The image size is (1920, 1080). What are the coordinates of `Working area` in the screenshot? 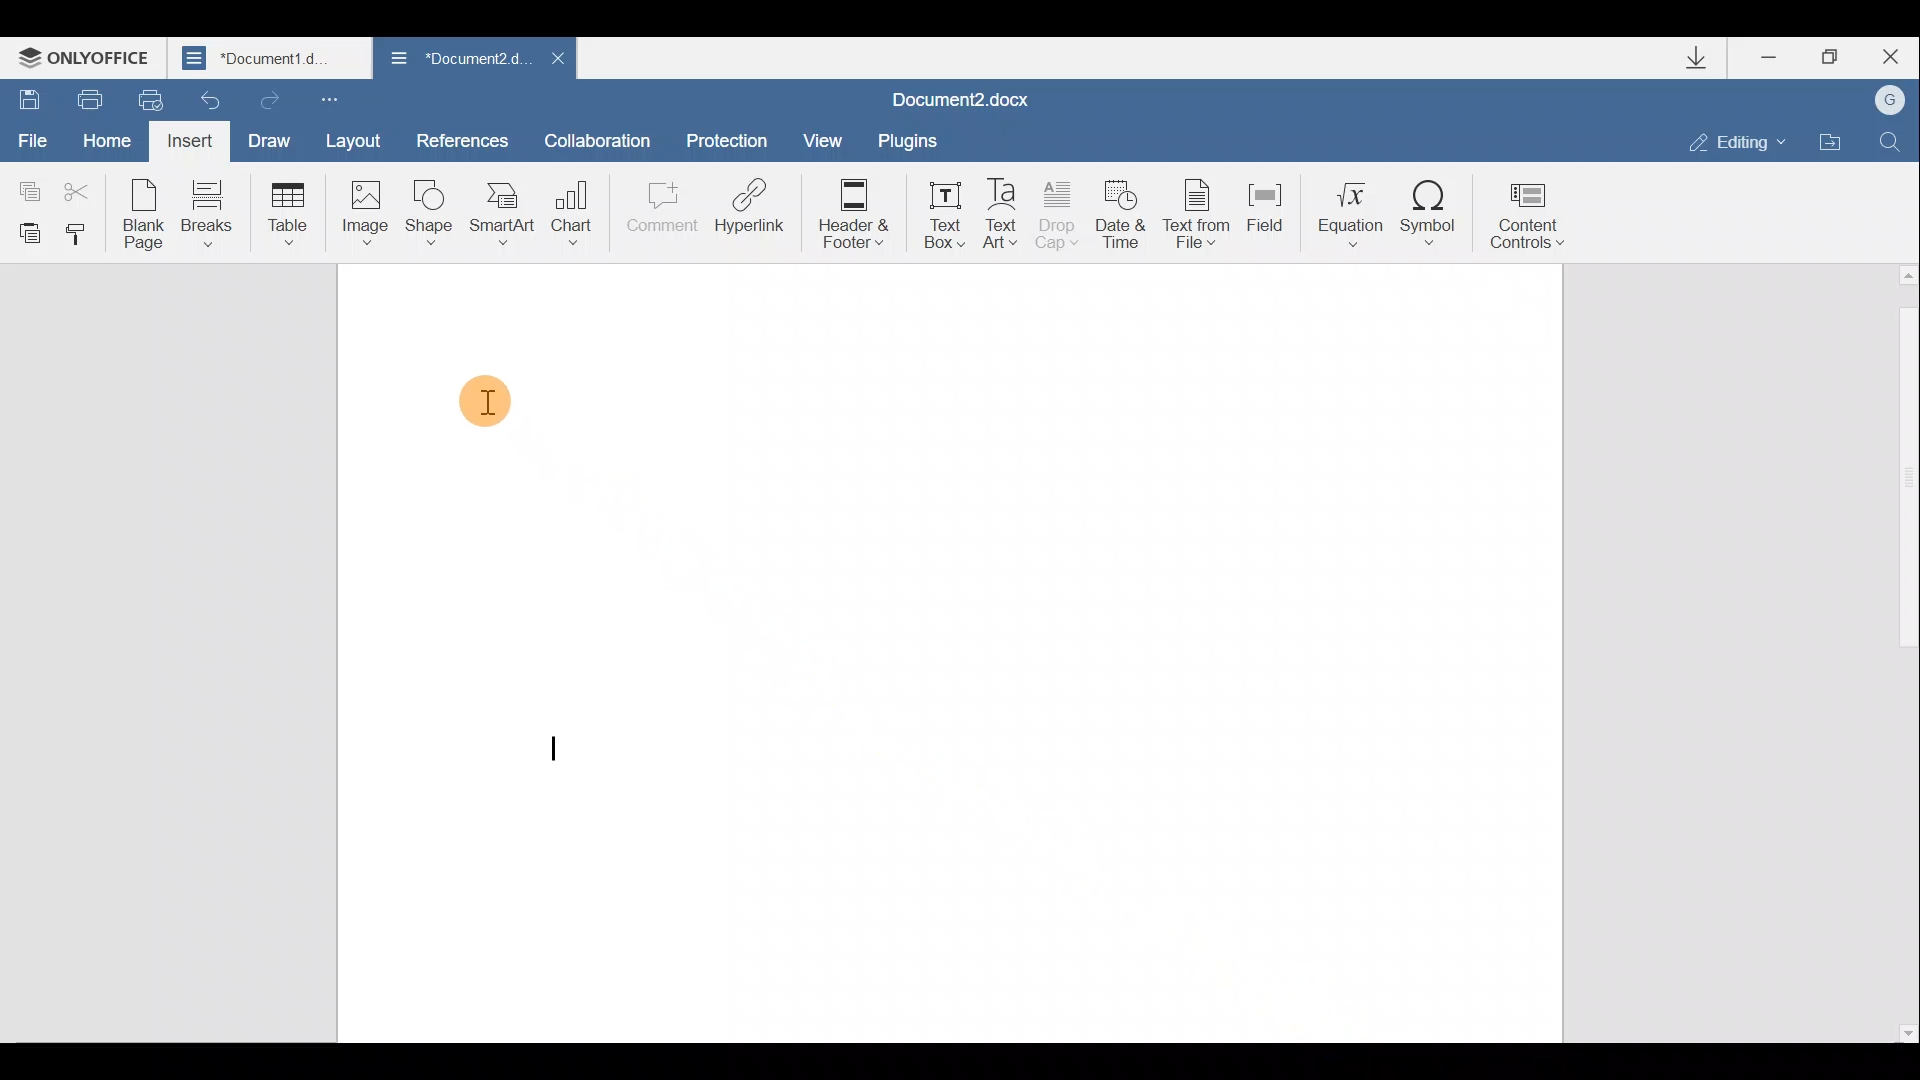 It's located at (952, 652).